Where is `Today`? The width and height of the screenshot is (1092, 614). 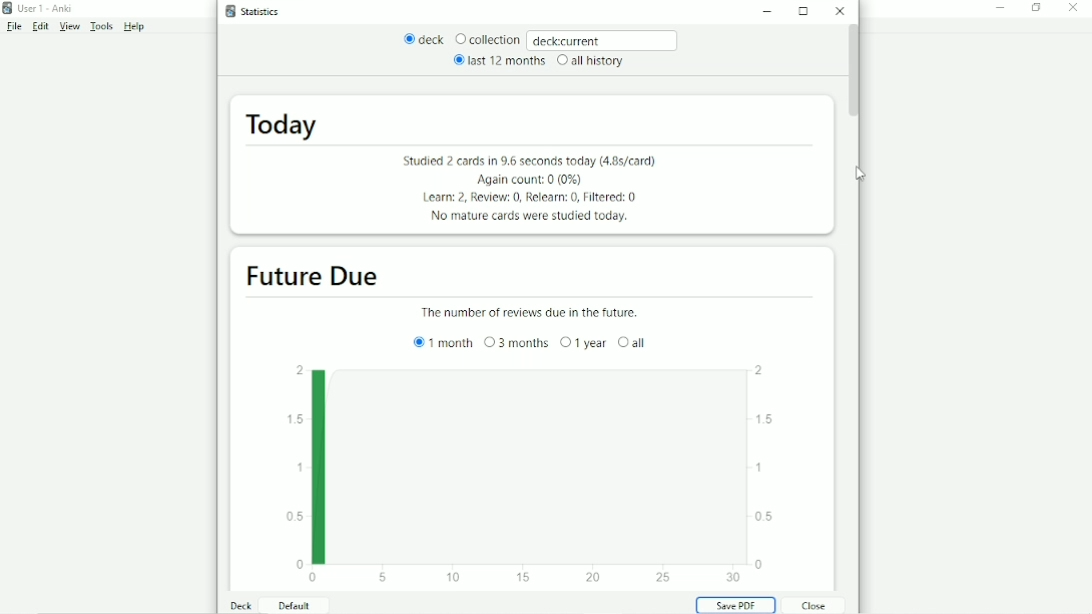 Today is located at coordinates (281, 124).